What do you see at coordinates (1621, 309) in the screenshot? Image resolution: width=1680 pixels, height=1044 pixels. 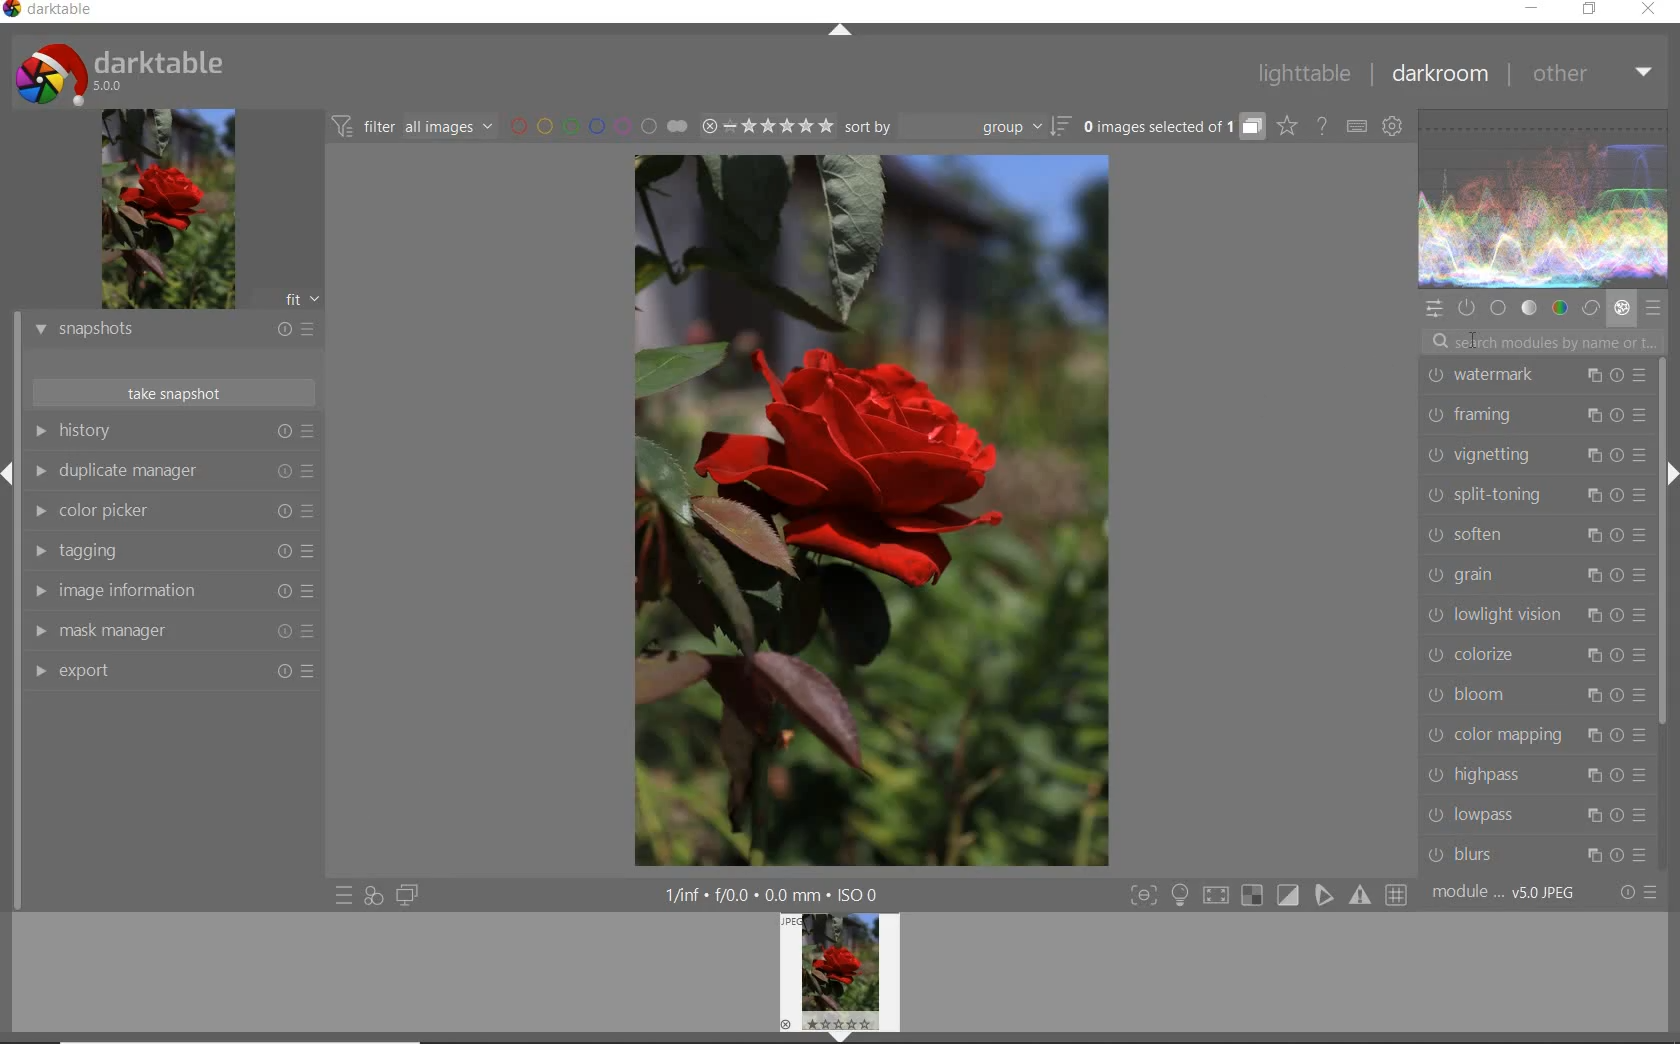 I see `effect` at bounding box center [1621, 309].